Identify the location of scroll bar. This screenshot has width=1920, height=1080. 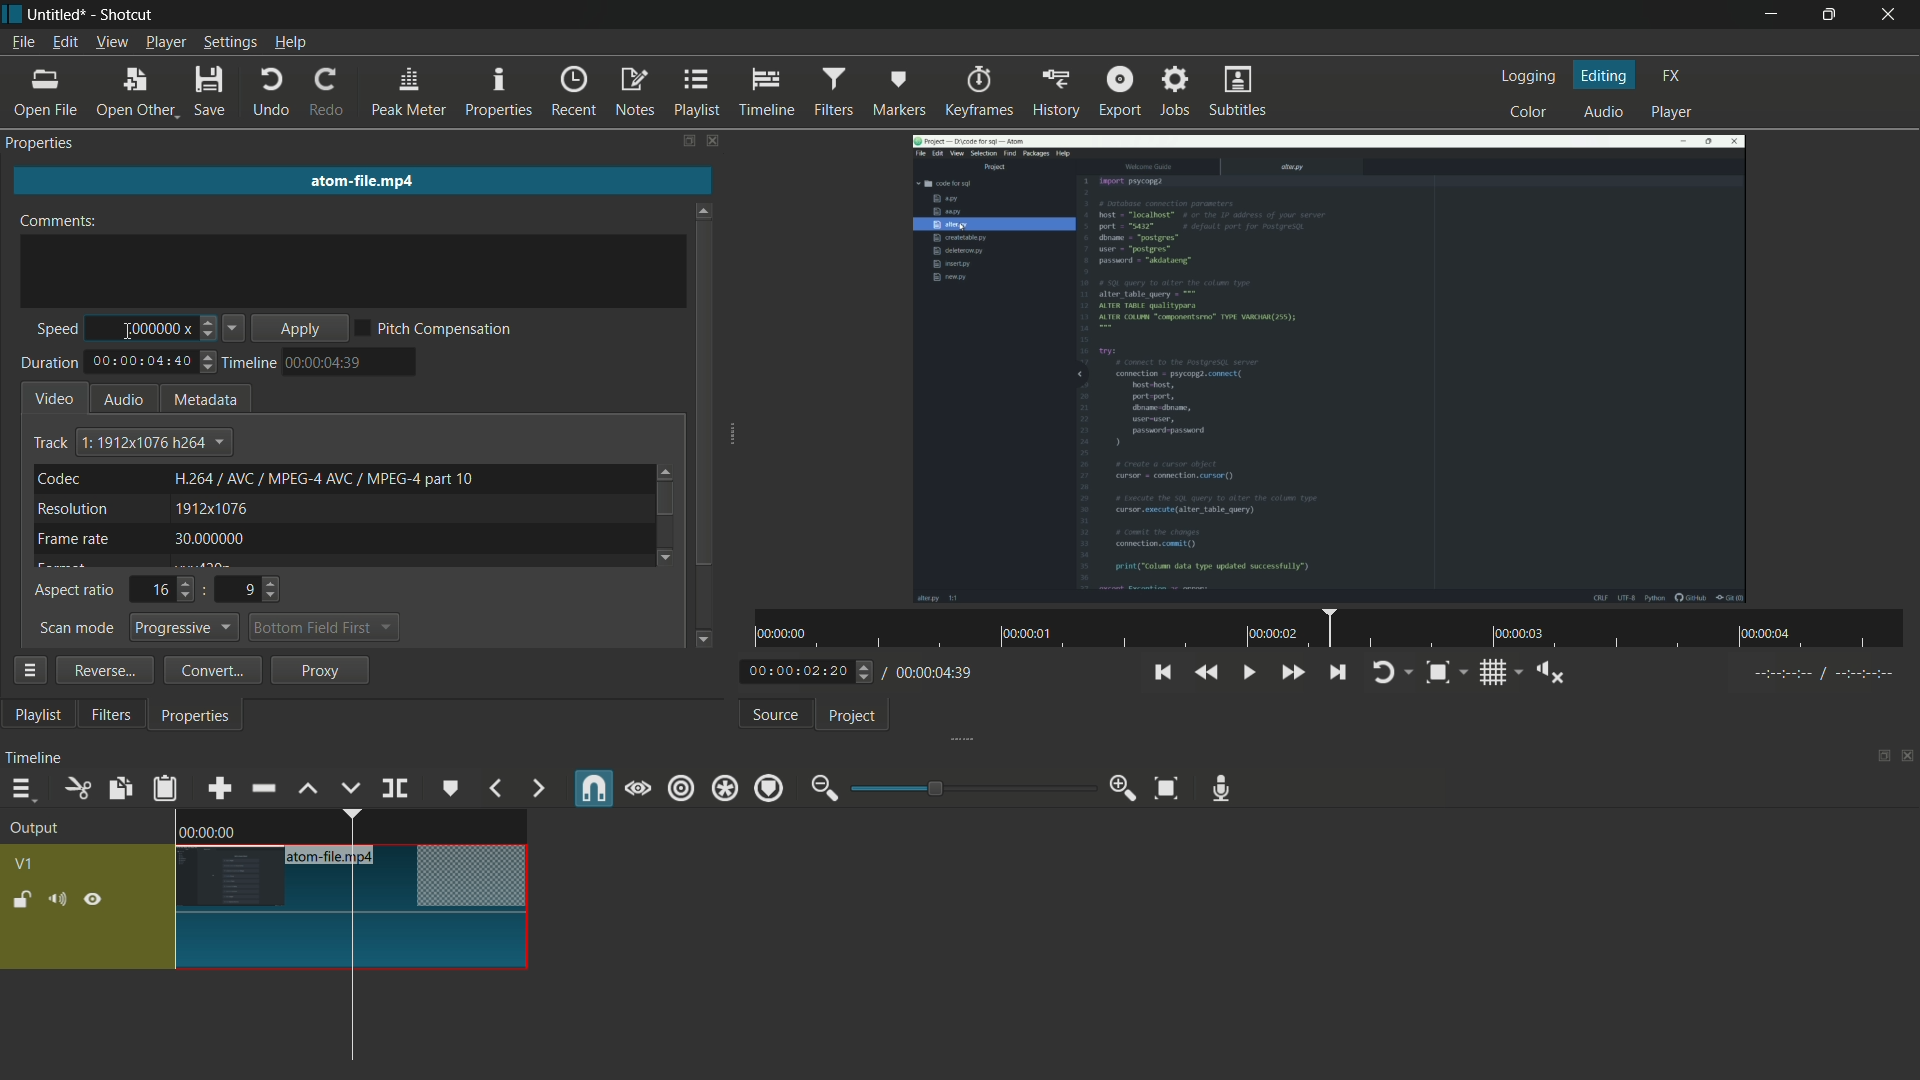
(705, 392).